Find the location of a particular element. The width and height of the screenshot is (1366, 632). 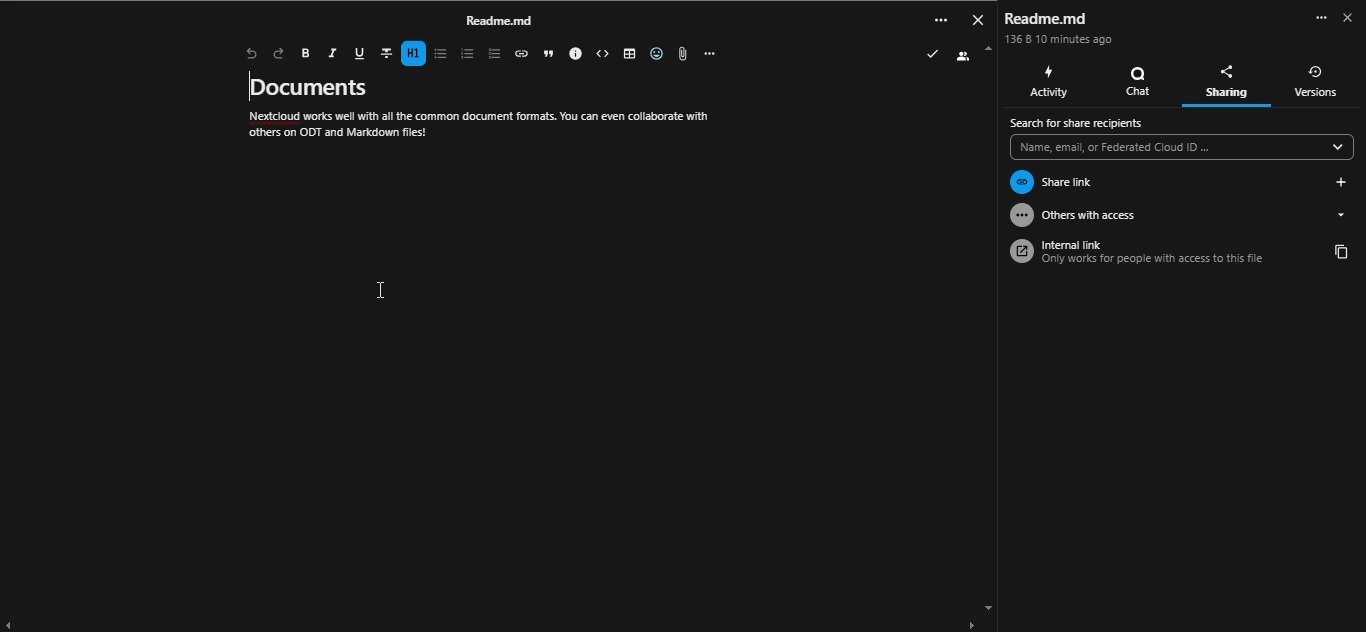

redo is located at coordinates (279, 53).